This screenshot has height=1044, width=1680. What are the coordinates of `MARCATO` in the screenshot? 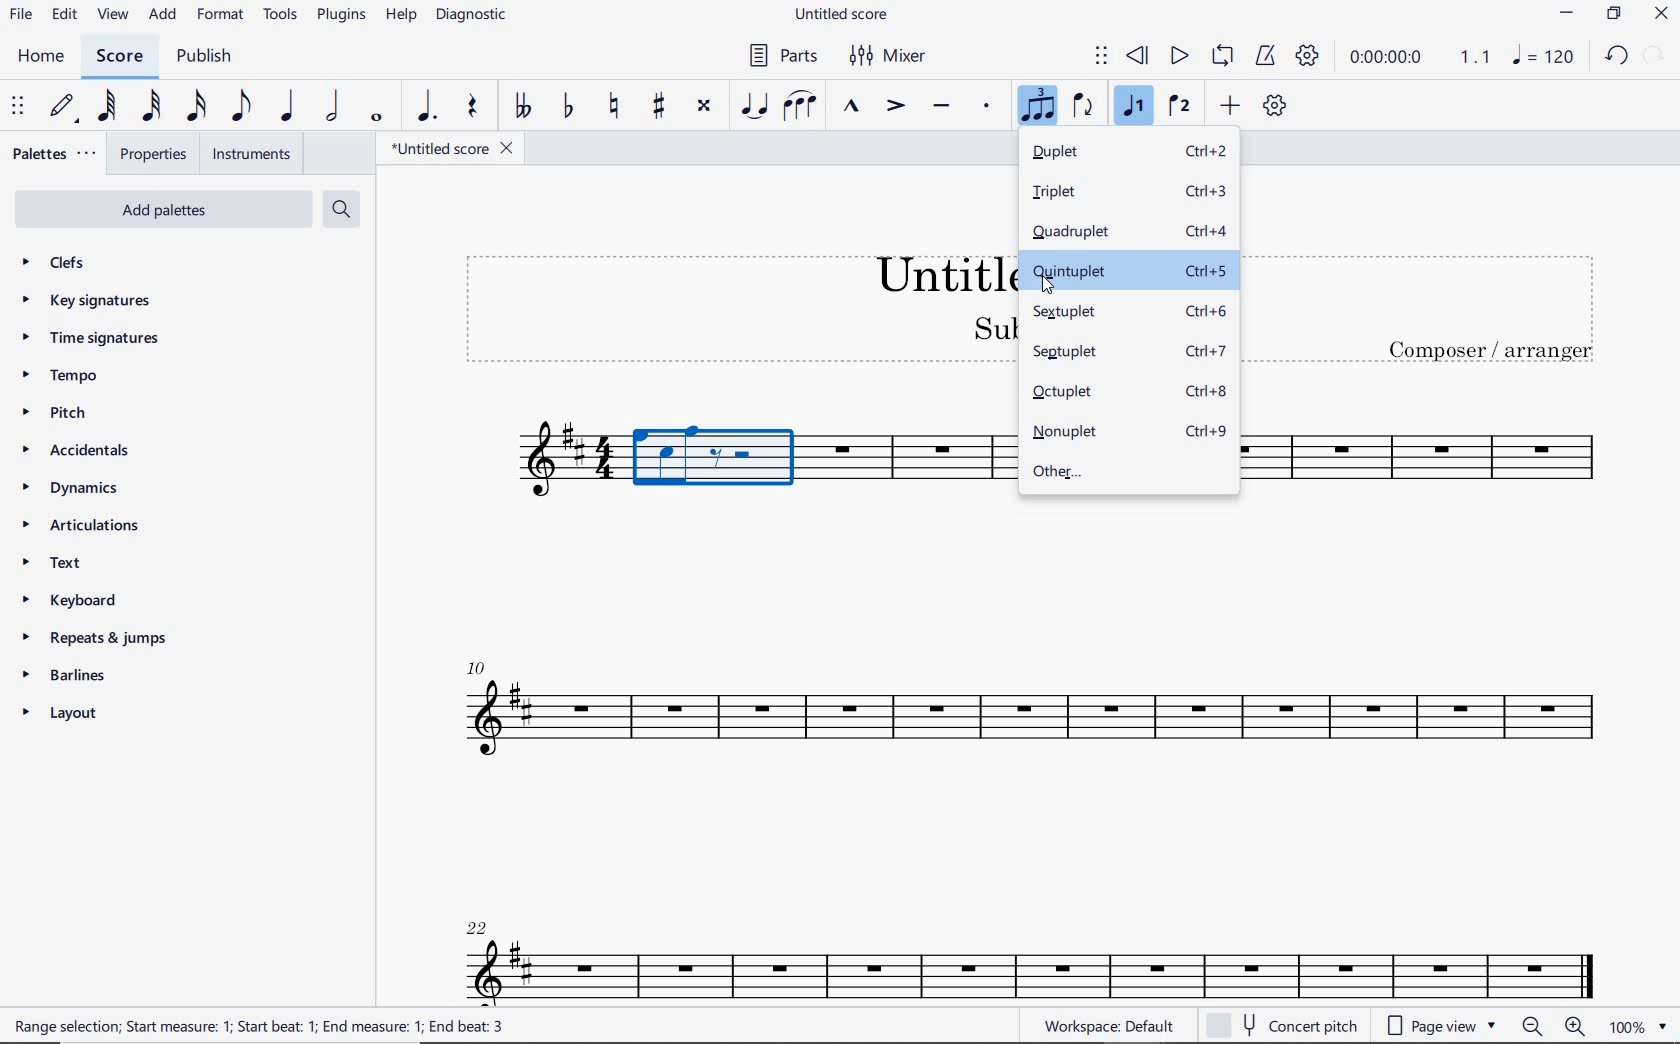 It's located at (852, 110).